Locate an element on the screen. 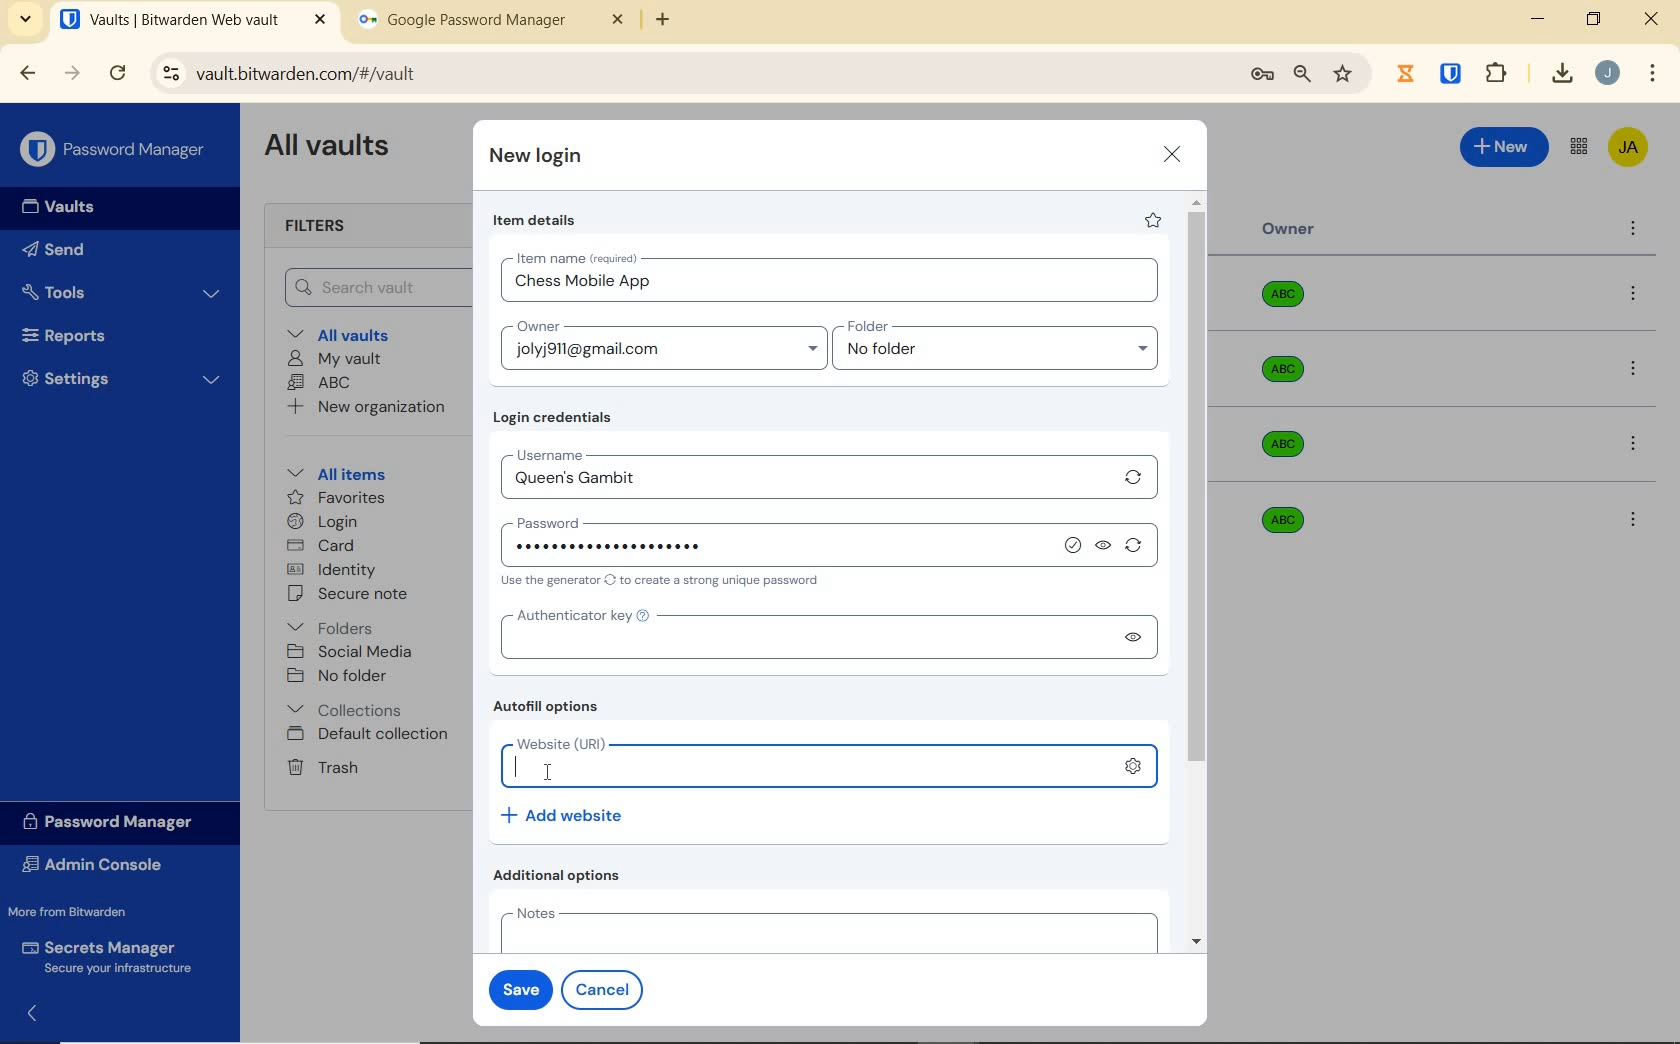 The height and width of the screenshot is (1044, 1680). Password Manager is located at coordinates (116, 151).